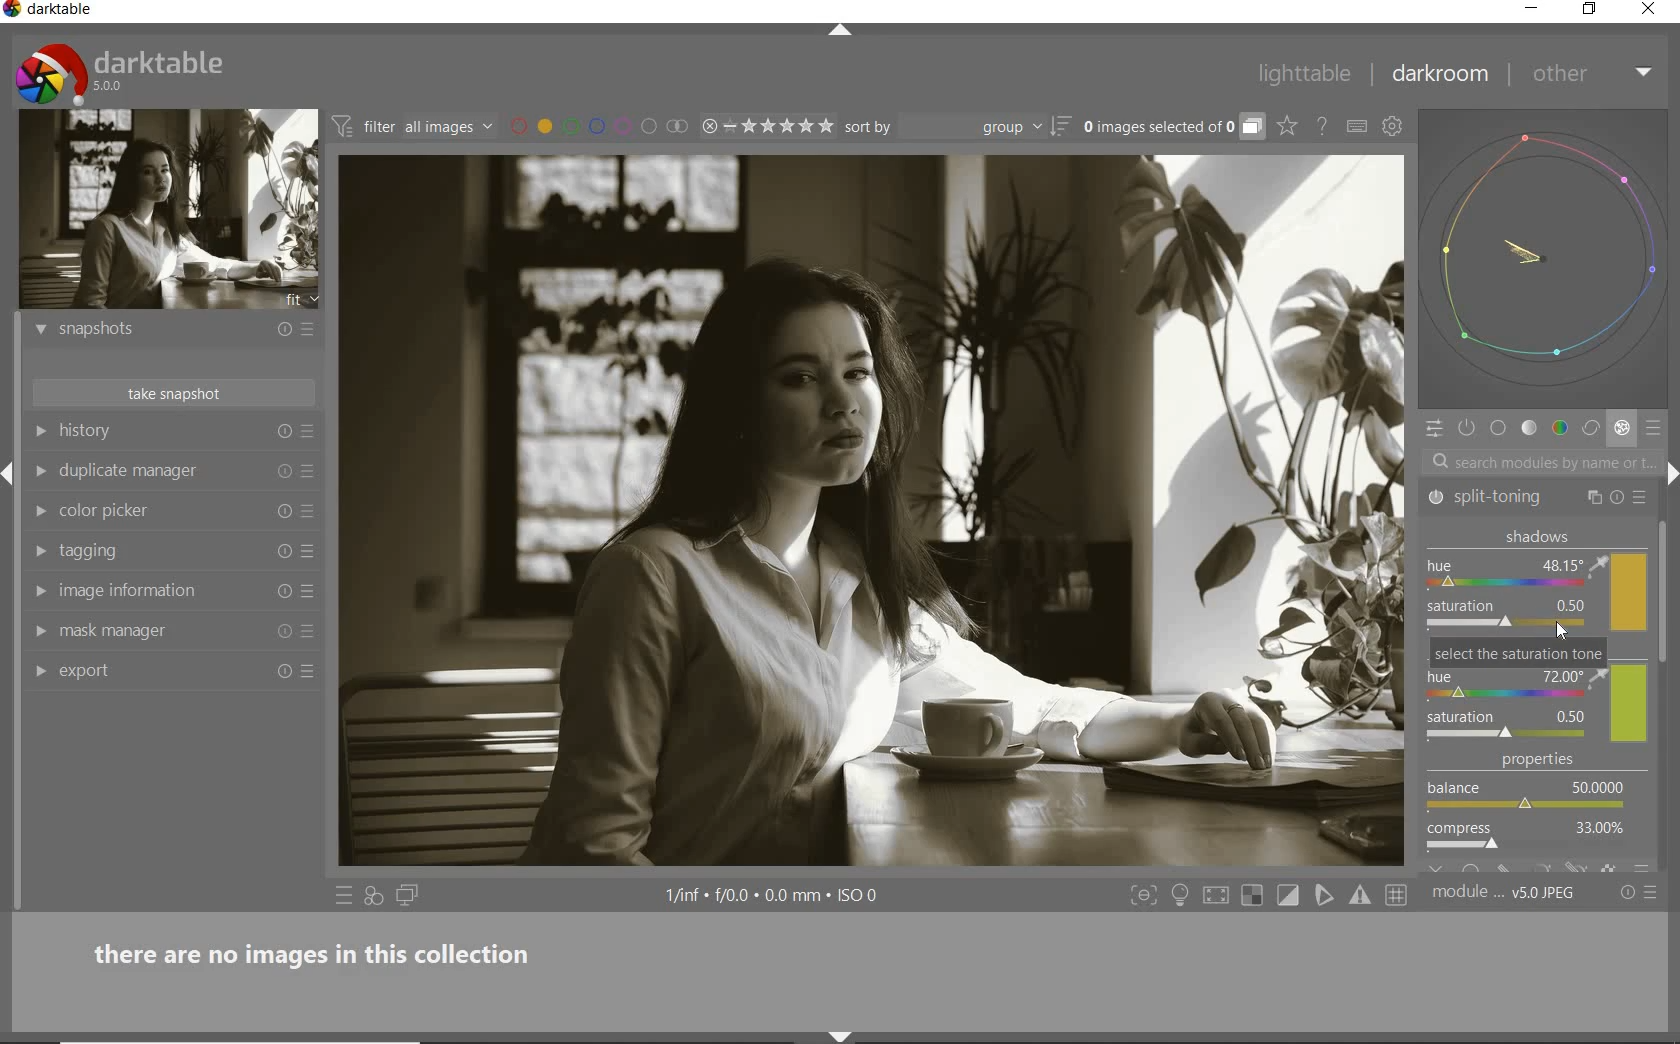 The height and width of the screenshot is (1044, 1680). What do you see at coordinates (39, 632) in the screenshot?
I see `show module` at bounding box center [39, 632].